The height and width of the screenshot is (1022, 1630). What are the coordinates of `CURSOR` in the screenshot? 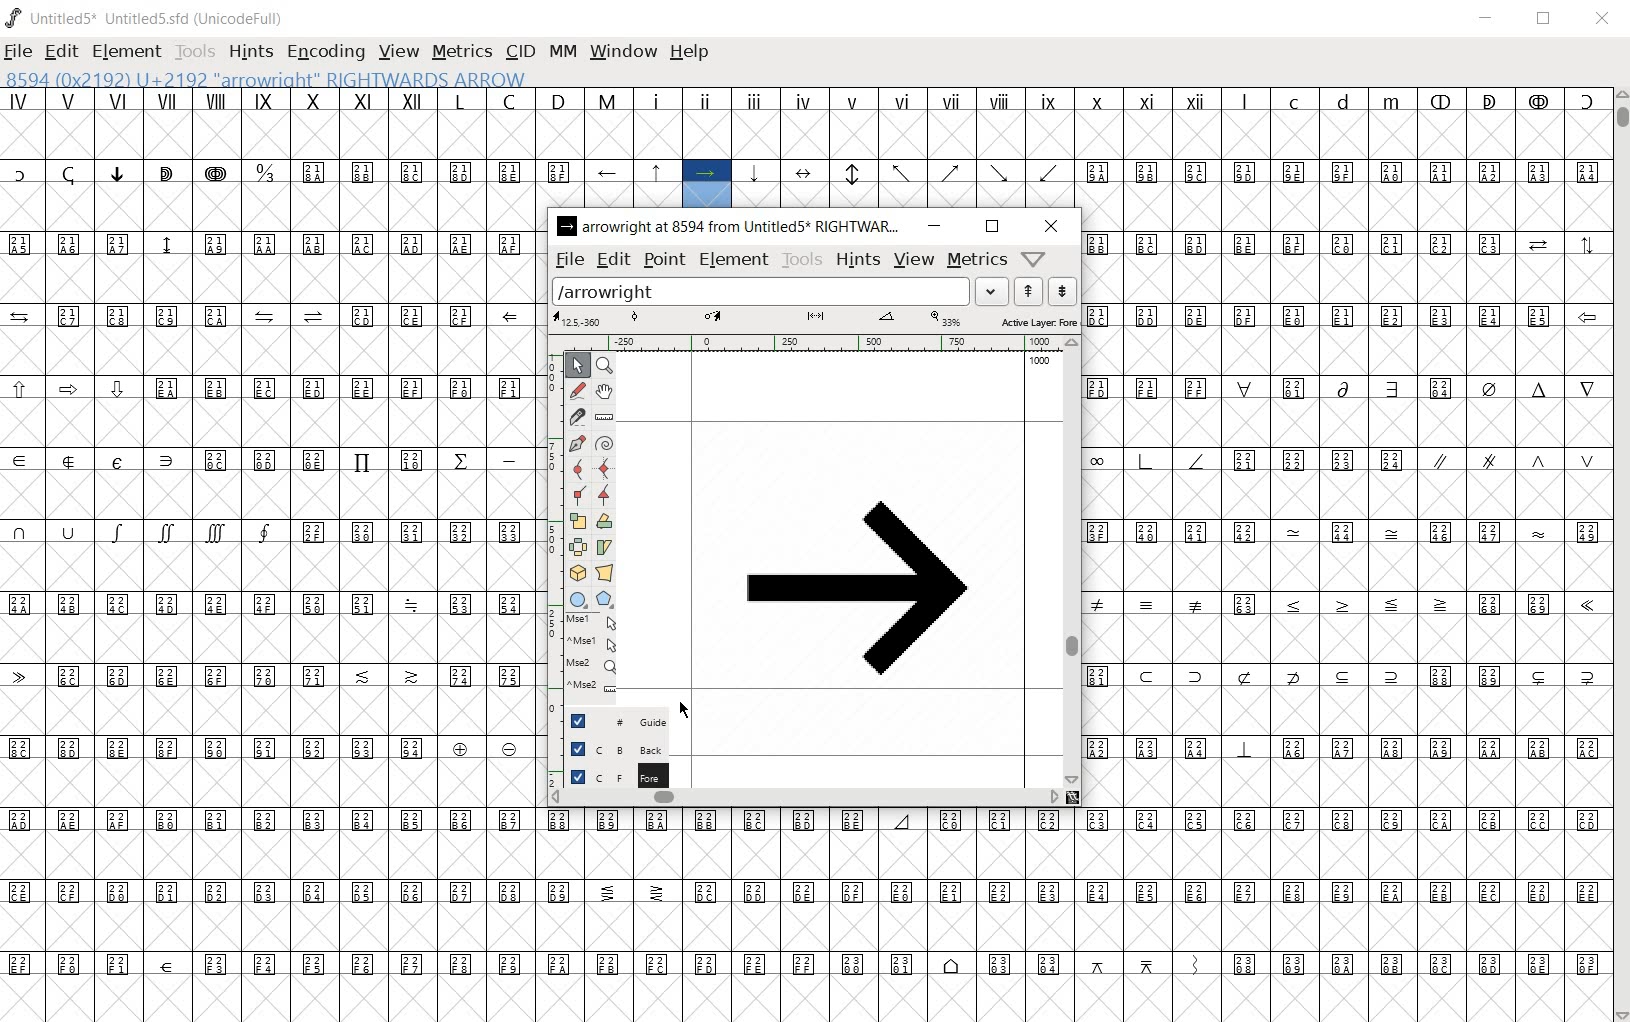 It's located at (687, 710).